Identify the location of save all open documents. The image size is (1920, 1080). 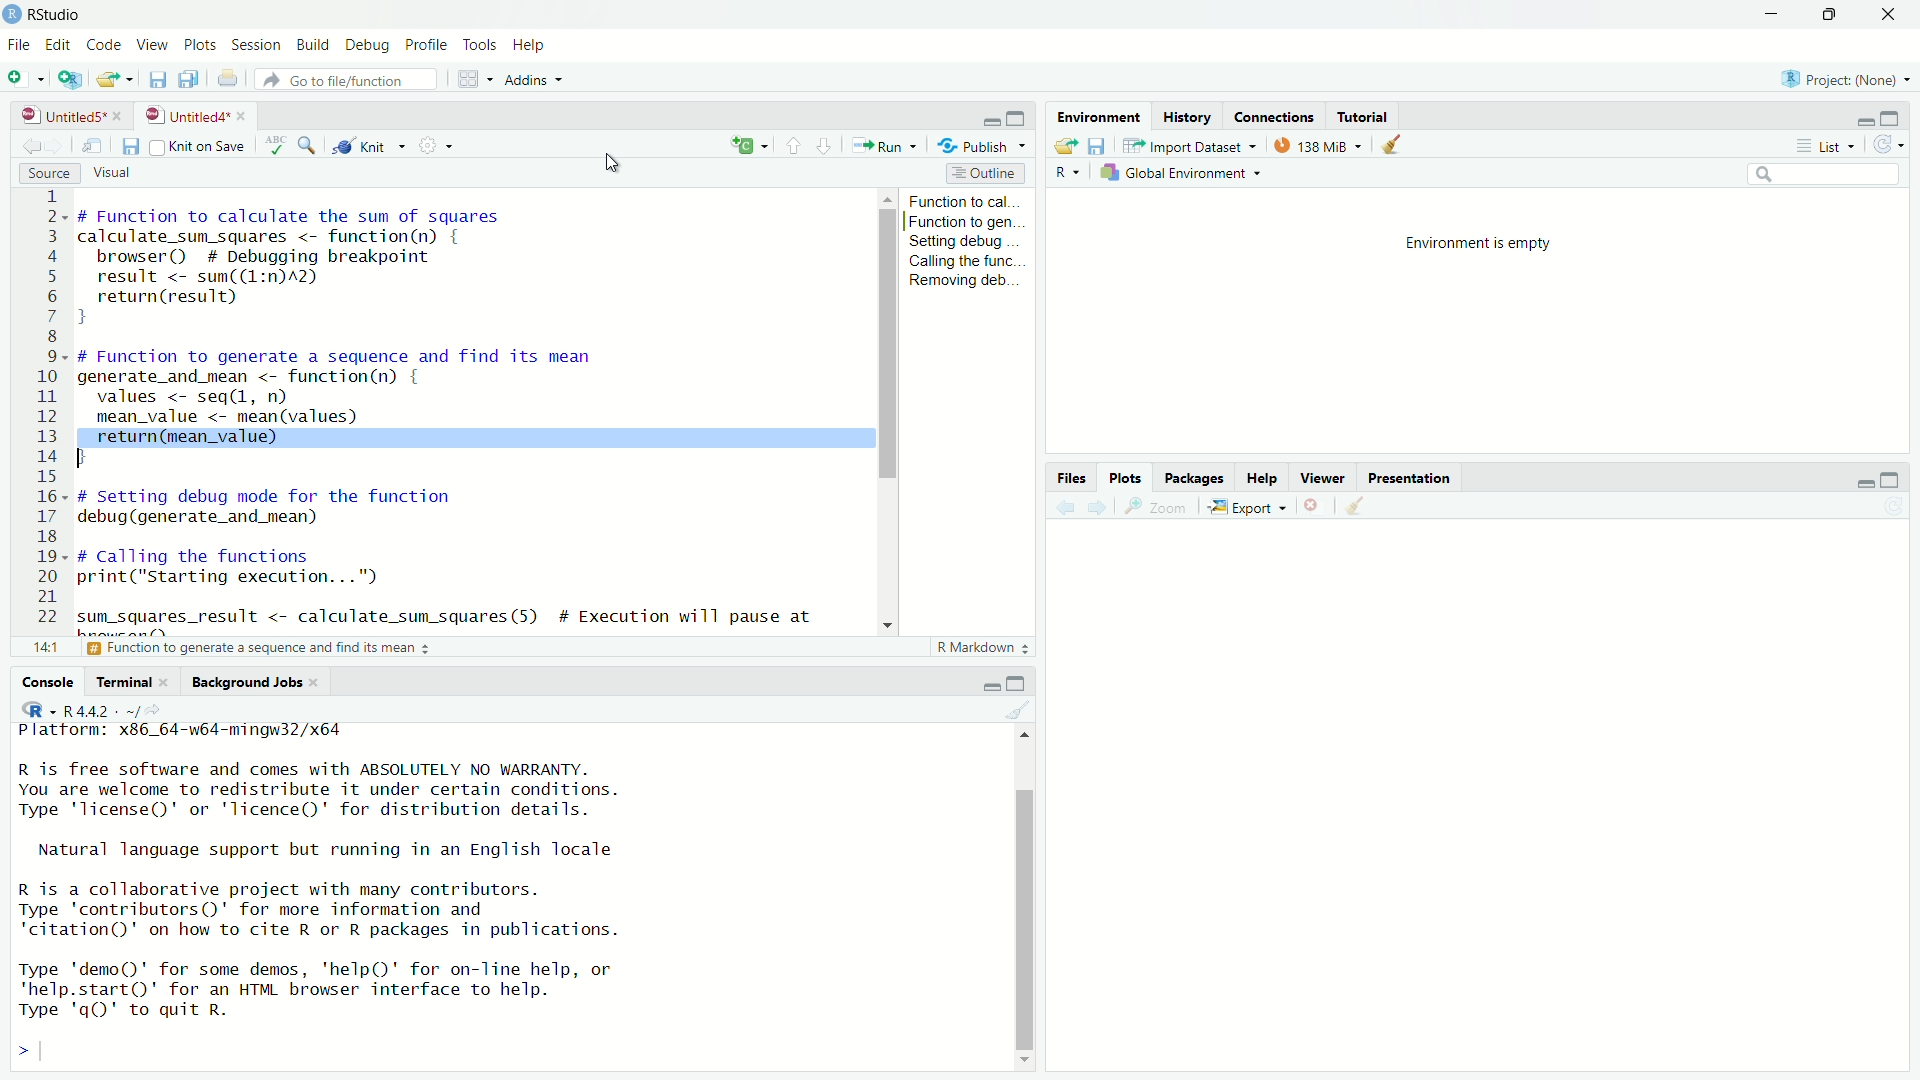
(191, 80).